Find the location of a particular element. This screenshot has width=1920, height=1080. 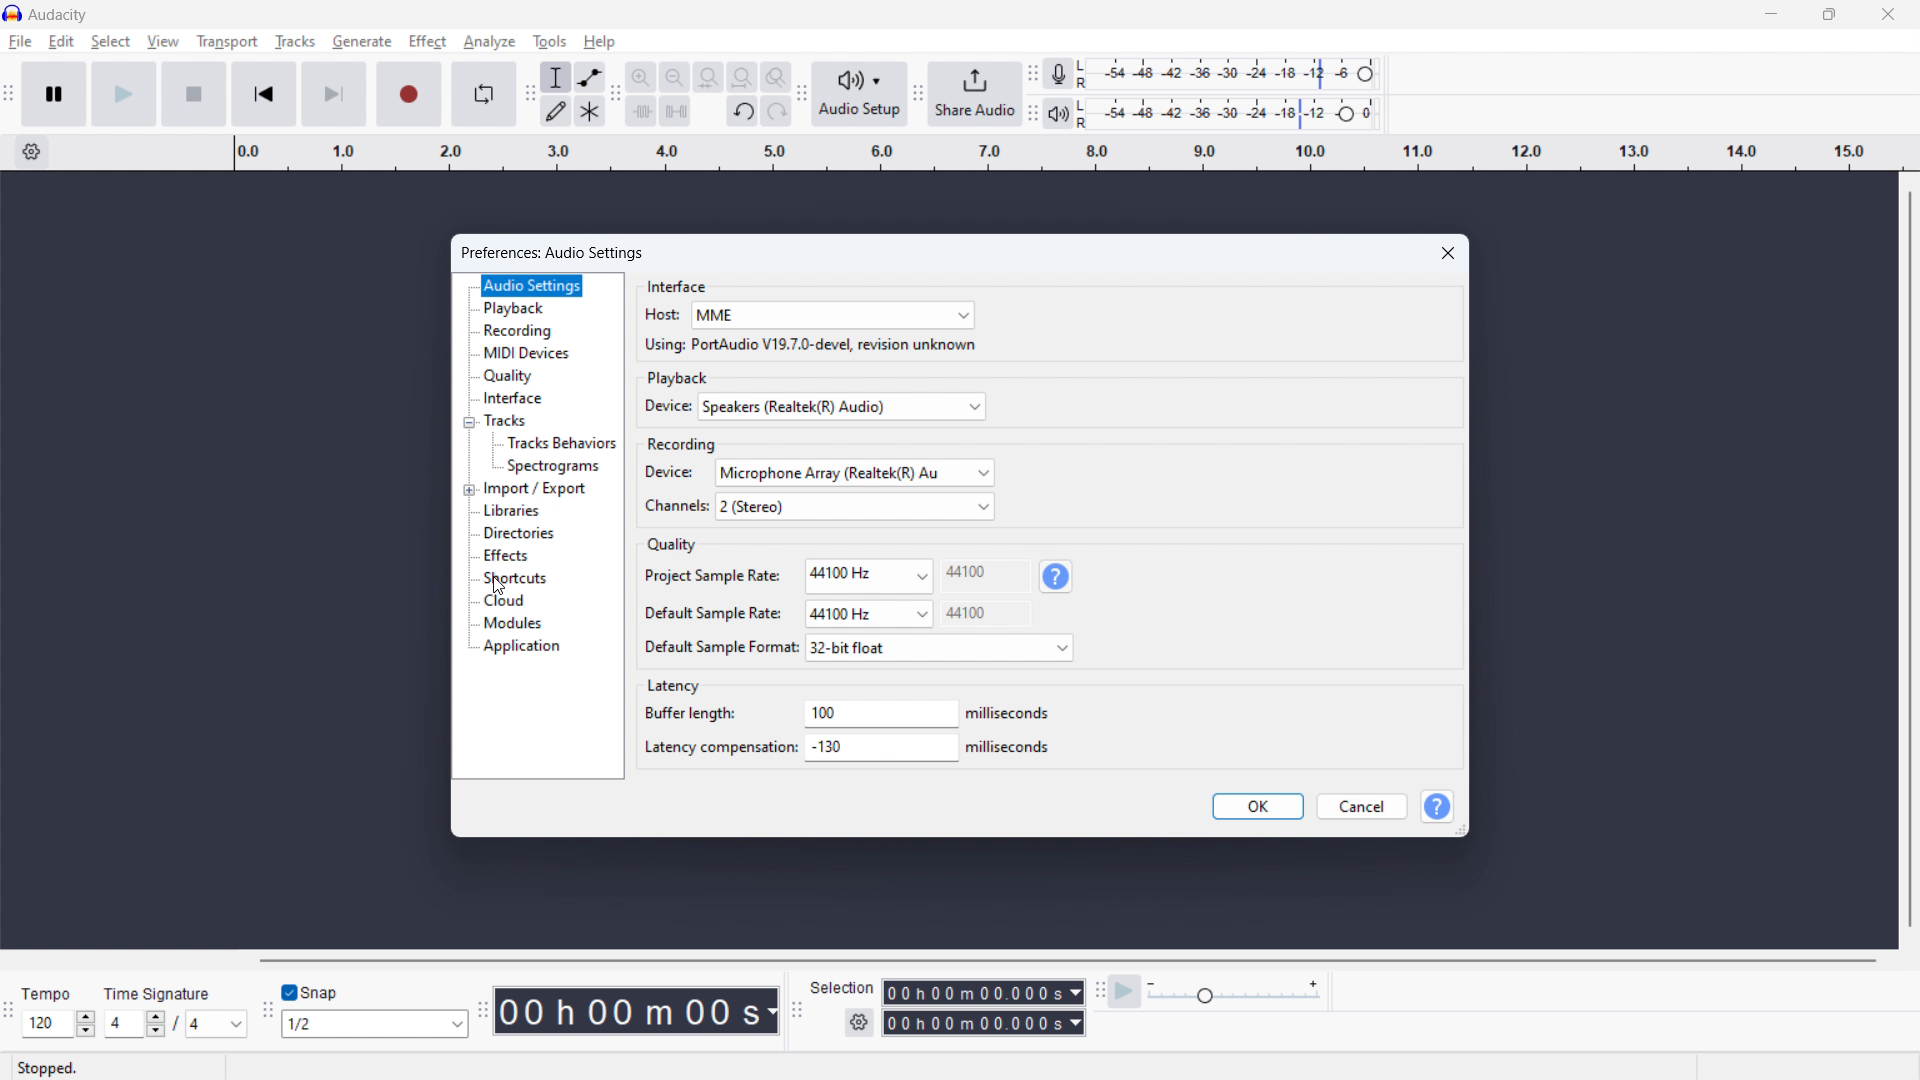

start time duration is located at coordinates (971, 991).